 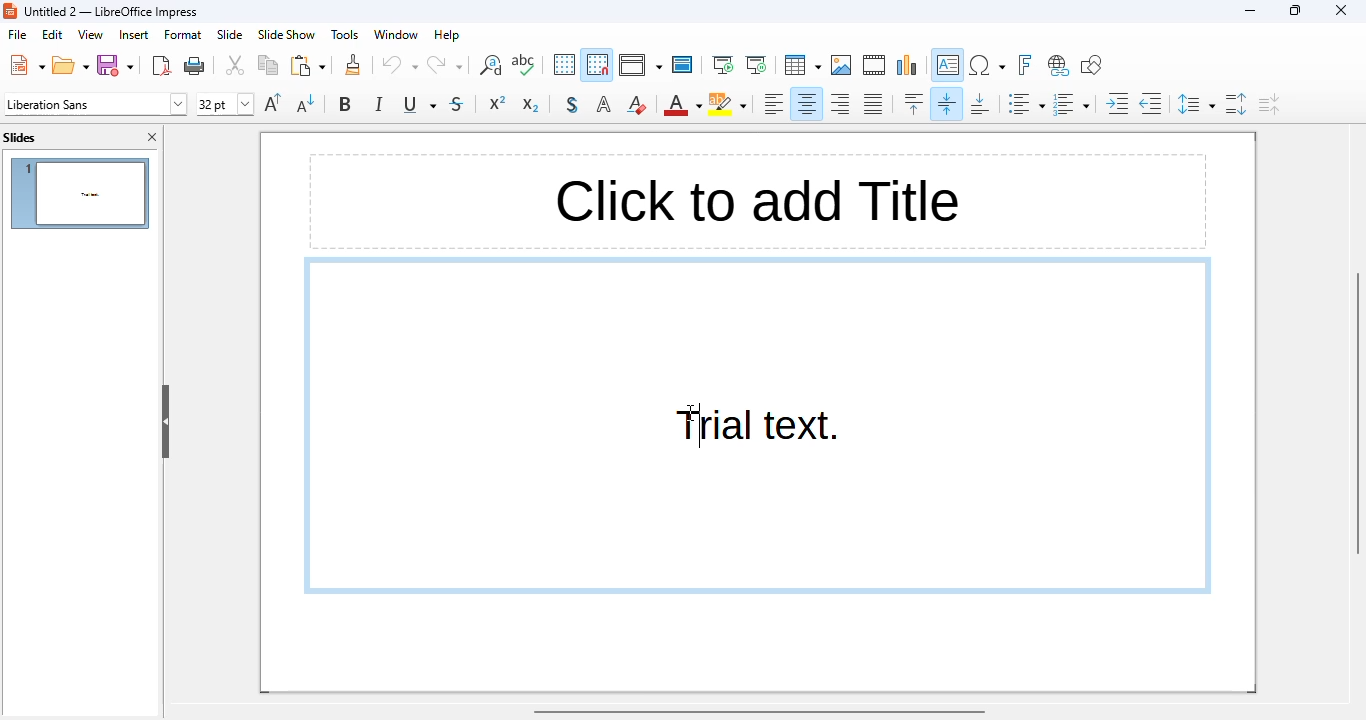 What do you see at coordinates (71, 64) in the screenshot?
I see `open` at bounding box center [71, 64].